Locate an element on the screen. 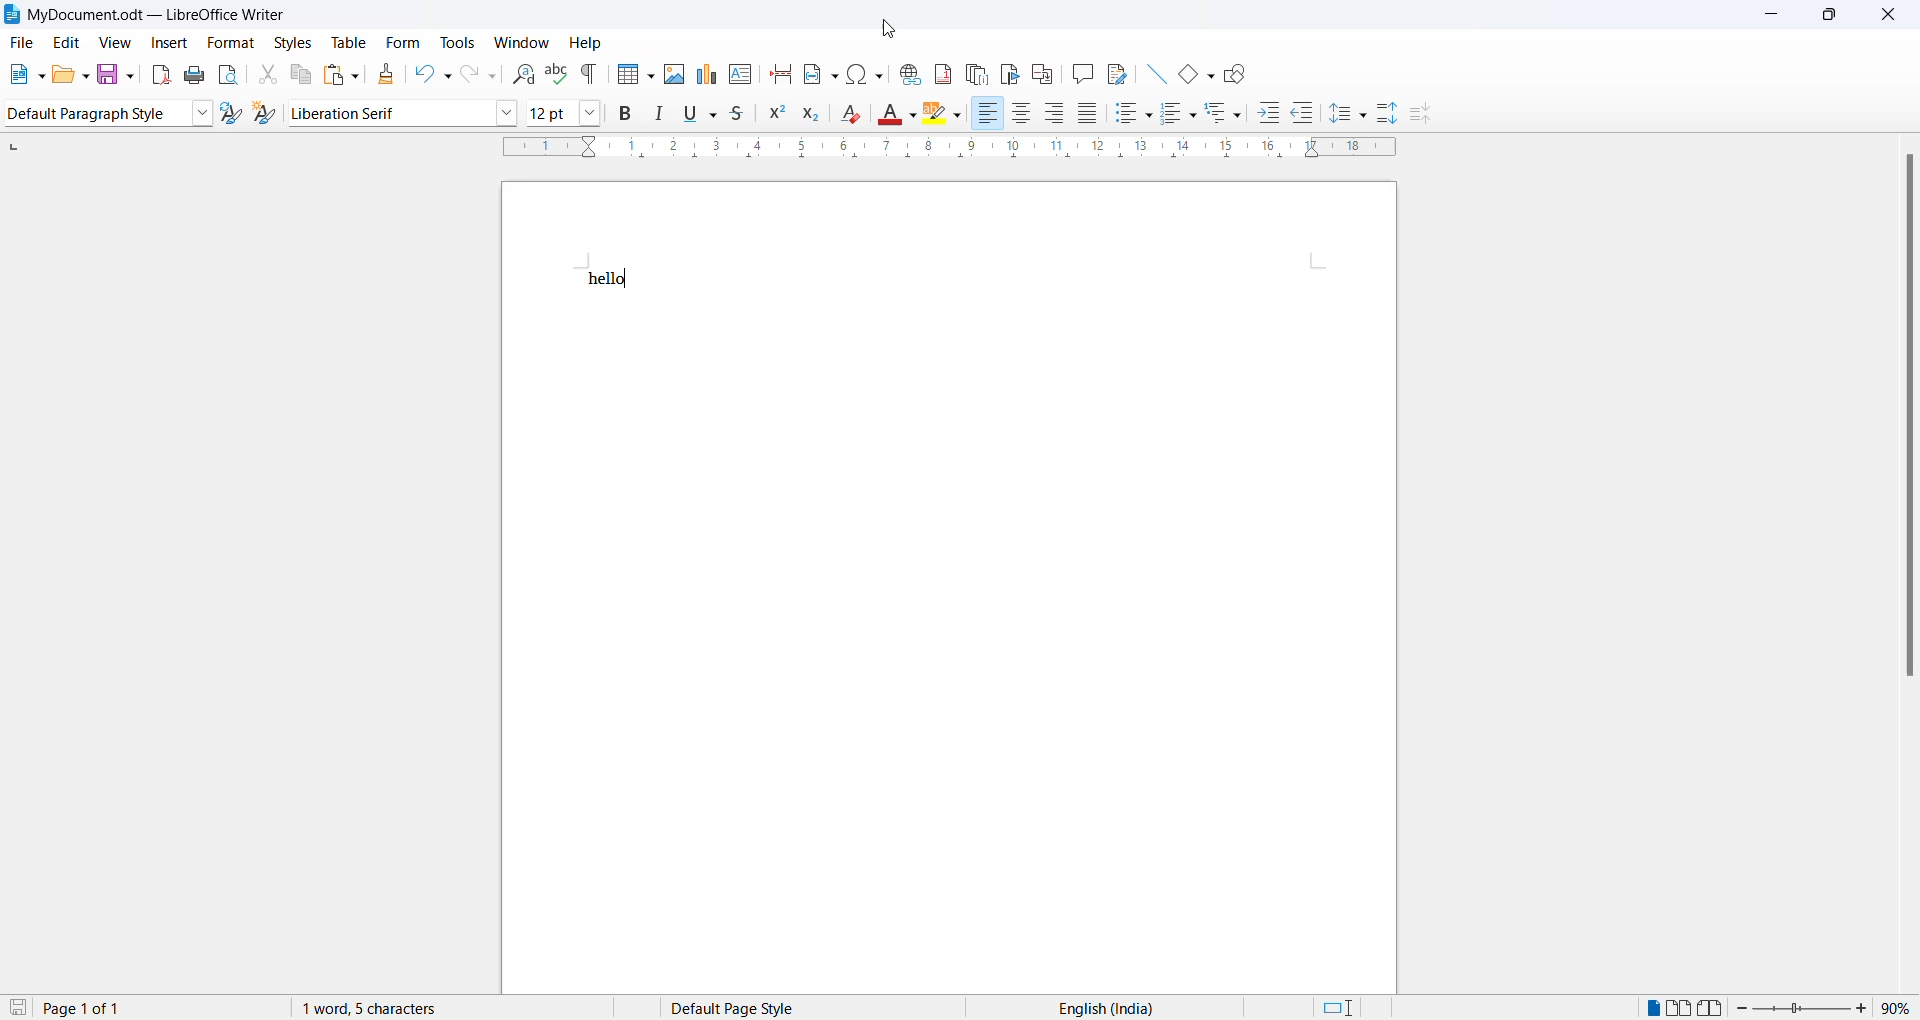 The height and width of the screenshot is (1020, 1920). Clone formatting is located at coordinates (381, 74).